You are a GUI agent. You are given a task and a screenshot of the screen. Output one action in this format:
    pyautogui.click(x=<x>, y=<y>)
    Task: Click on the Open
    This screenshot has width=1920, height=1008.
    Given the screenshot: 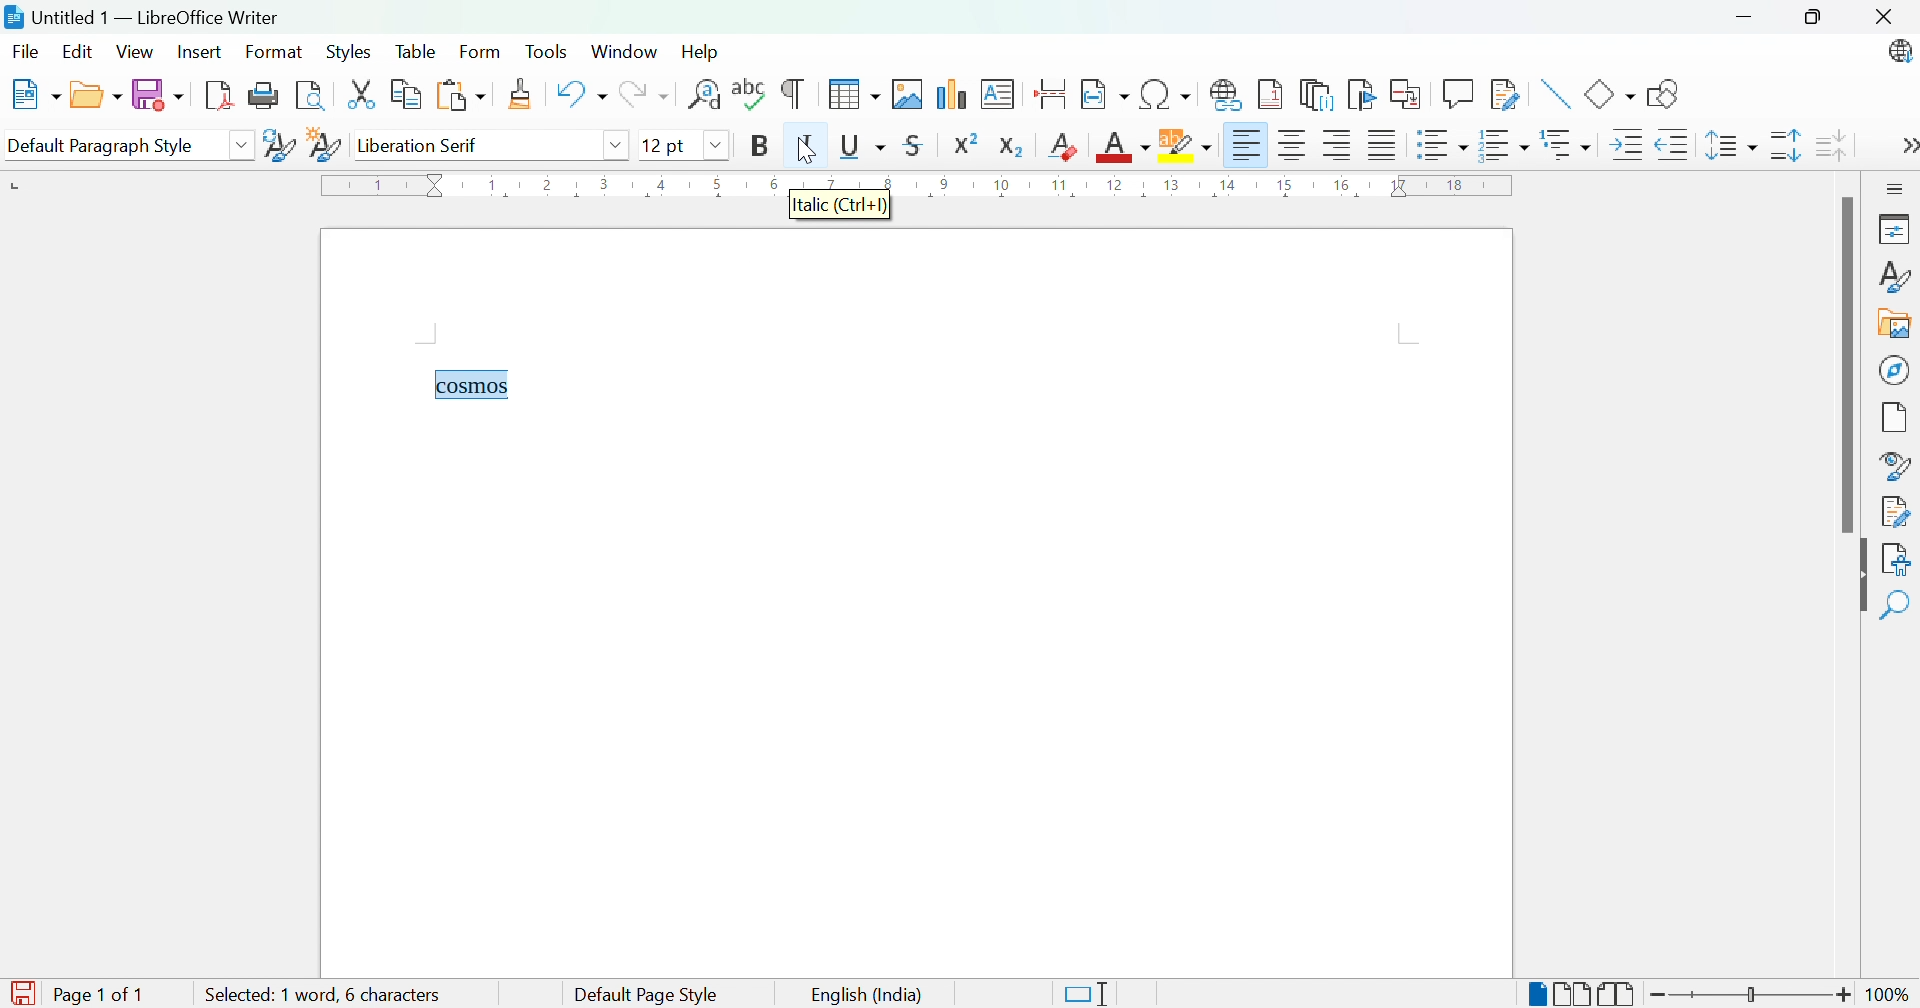 What is the action you would take?
    pyautogui.click(x=96, y=96)
    